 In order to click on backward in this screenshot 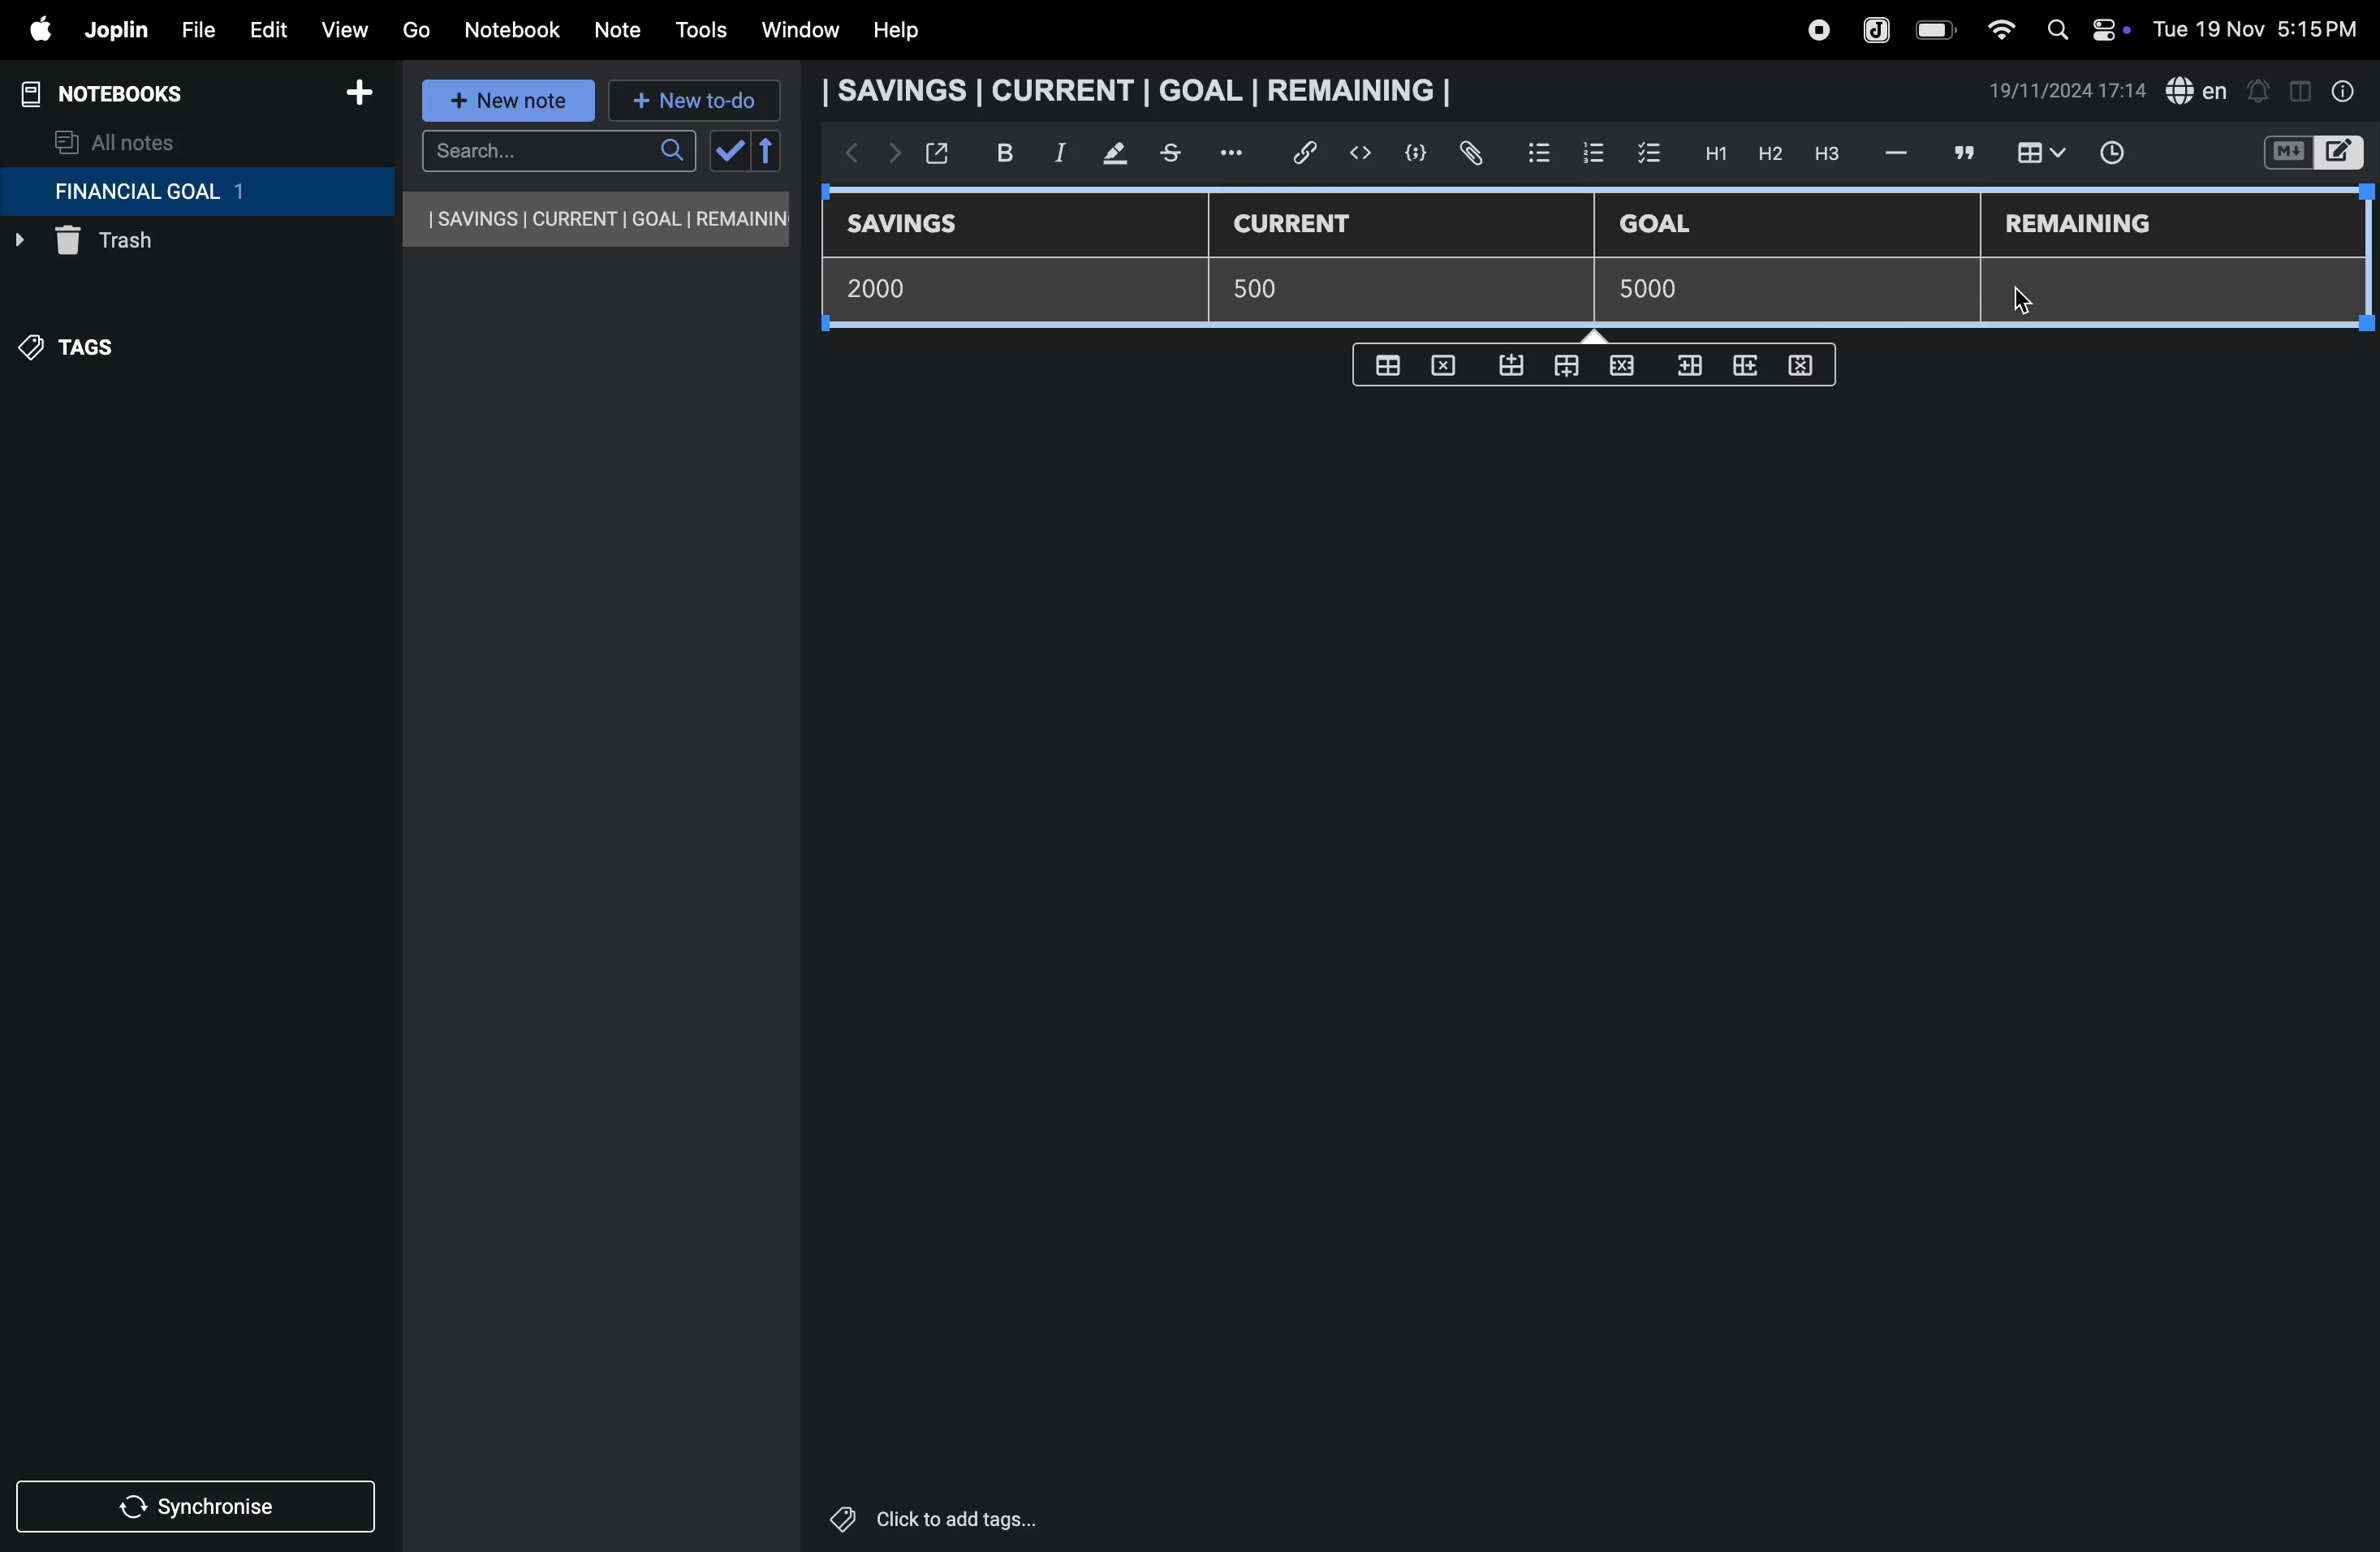, I will do `click(845, 155)`.